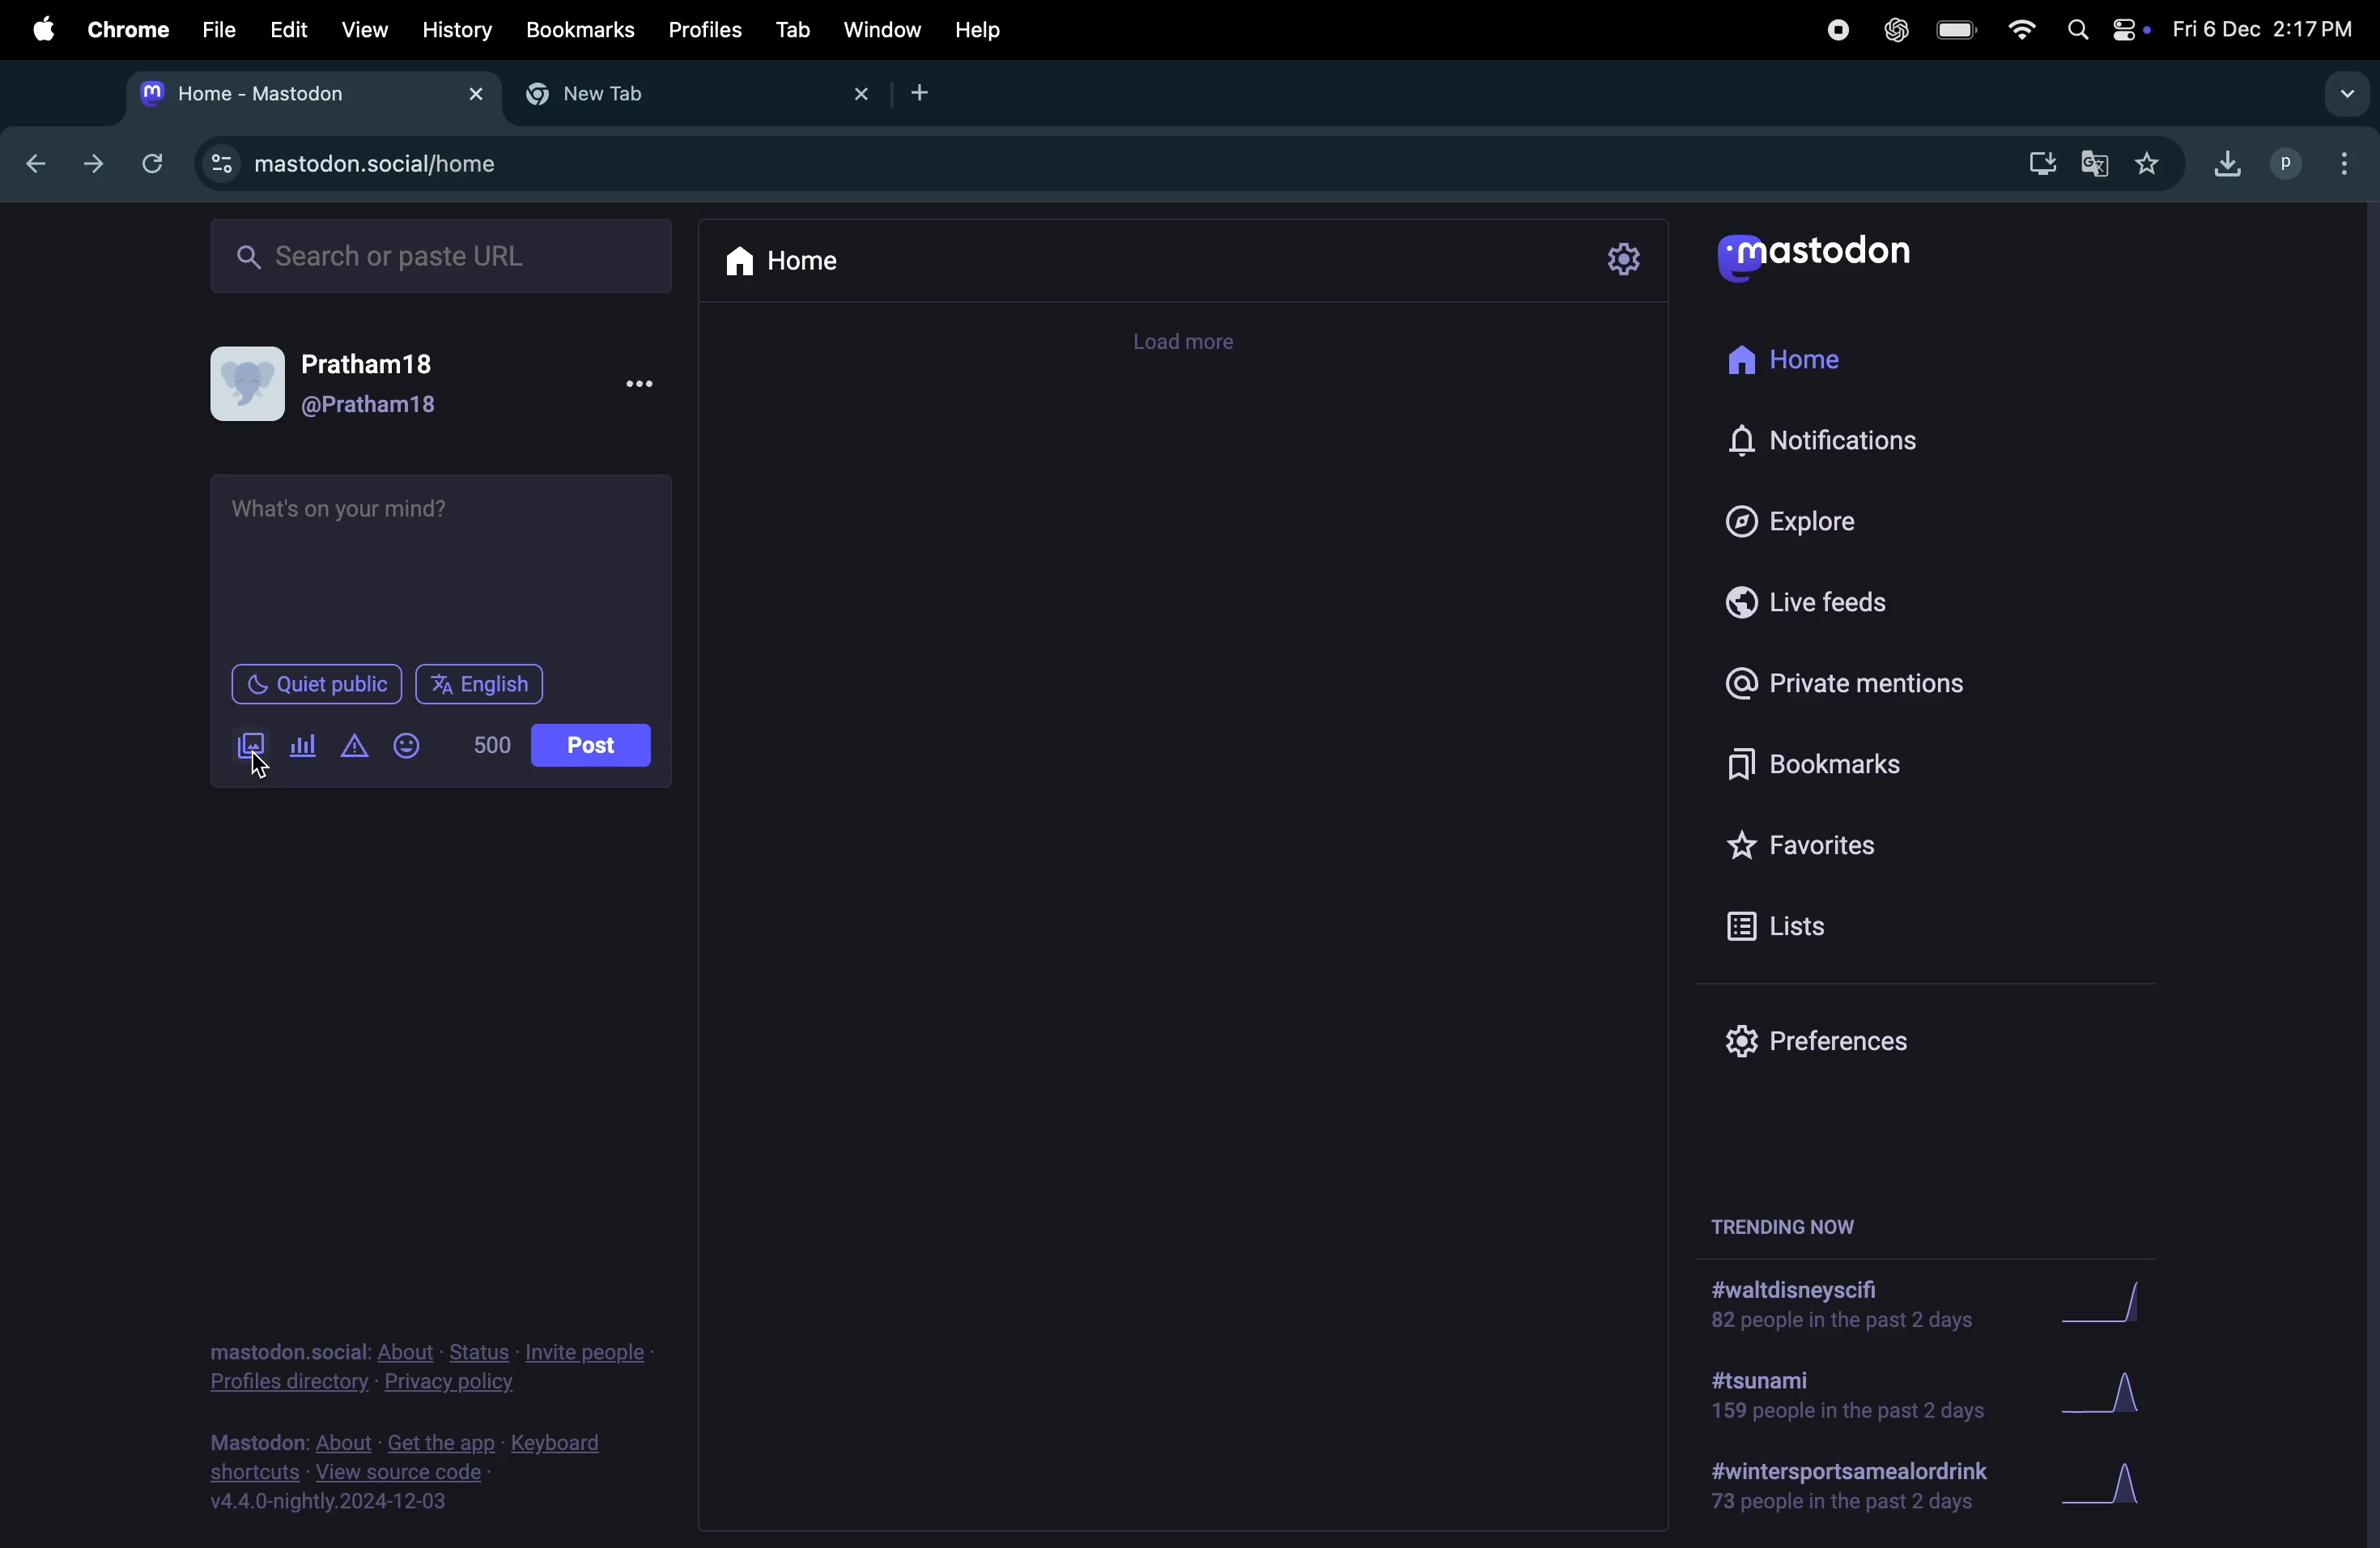 This screenshot has width=2380, height=1548. What do you see at coordinates (454, 29) in the screenshot?
I see `history` at bounding box center [454, 29].